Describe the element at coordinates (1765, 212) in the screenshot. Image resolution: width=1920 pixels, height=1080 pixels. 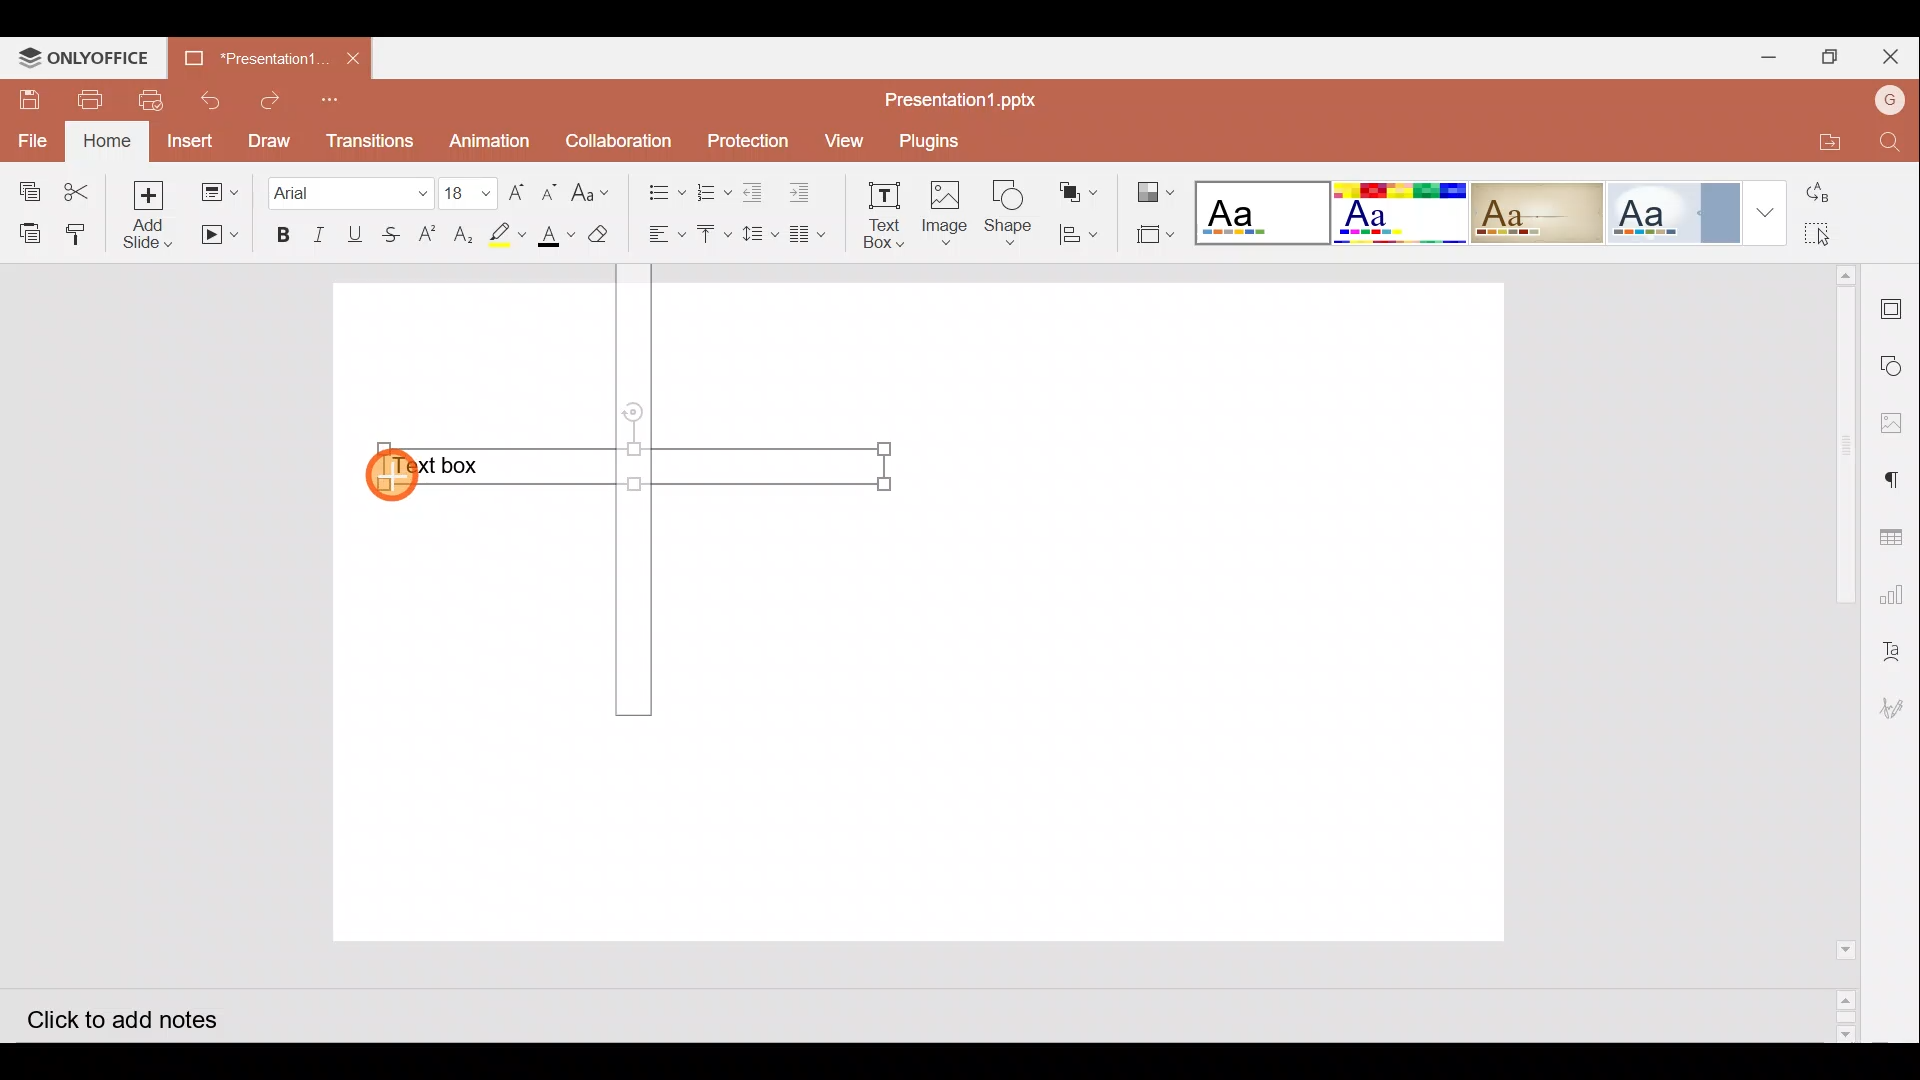
I see `More` at that location.